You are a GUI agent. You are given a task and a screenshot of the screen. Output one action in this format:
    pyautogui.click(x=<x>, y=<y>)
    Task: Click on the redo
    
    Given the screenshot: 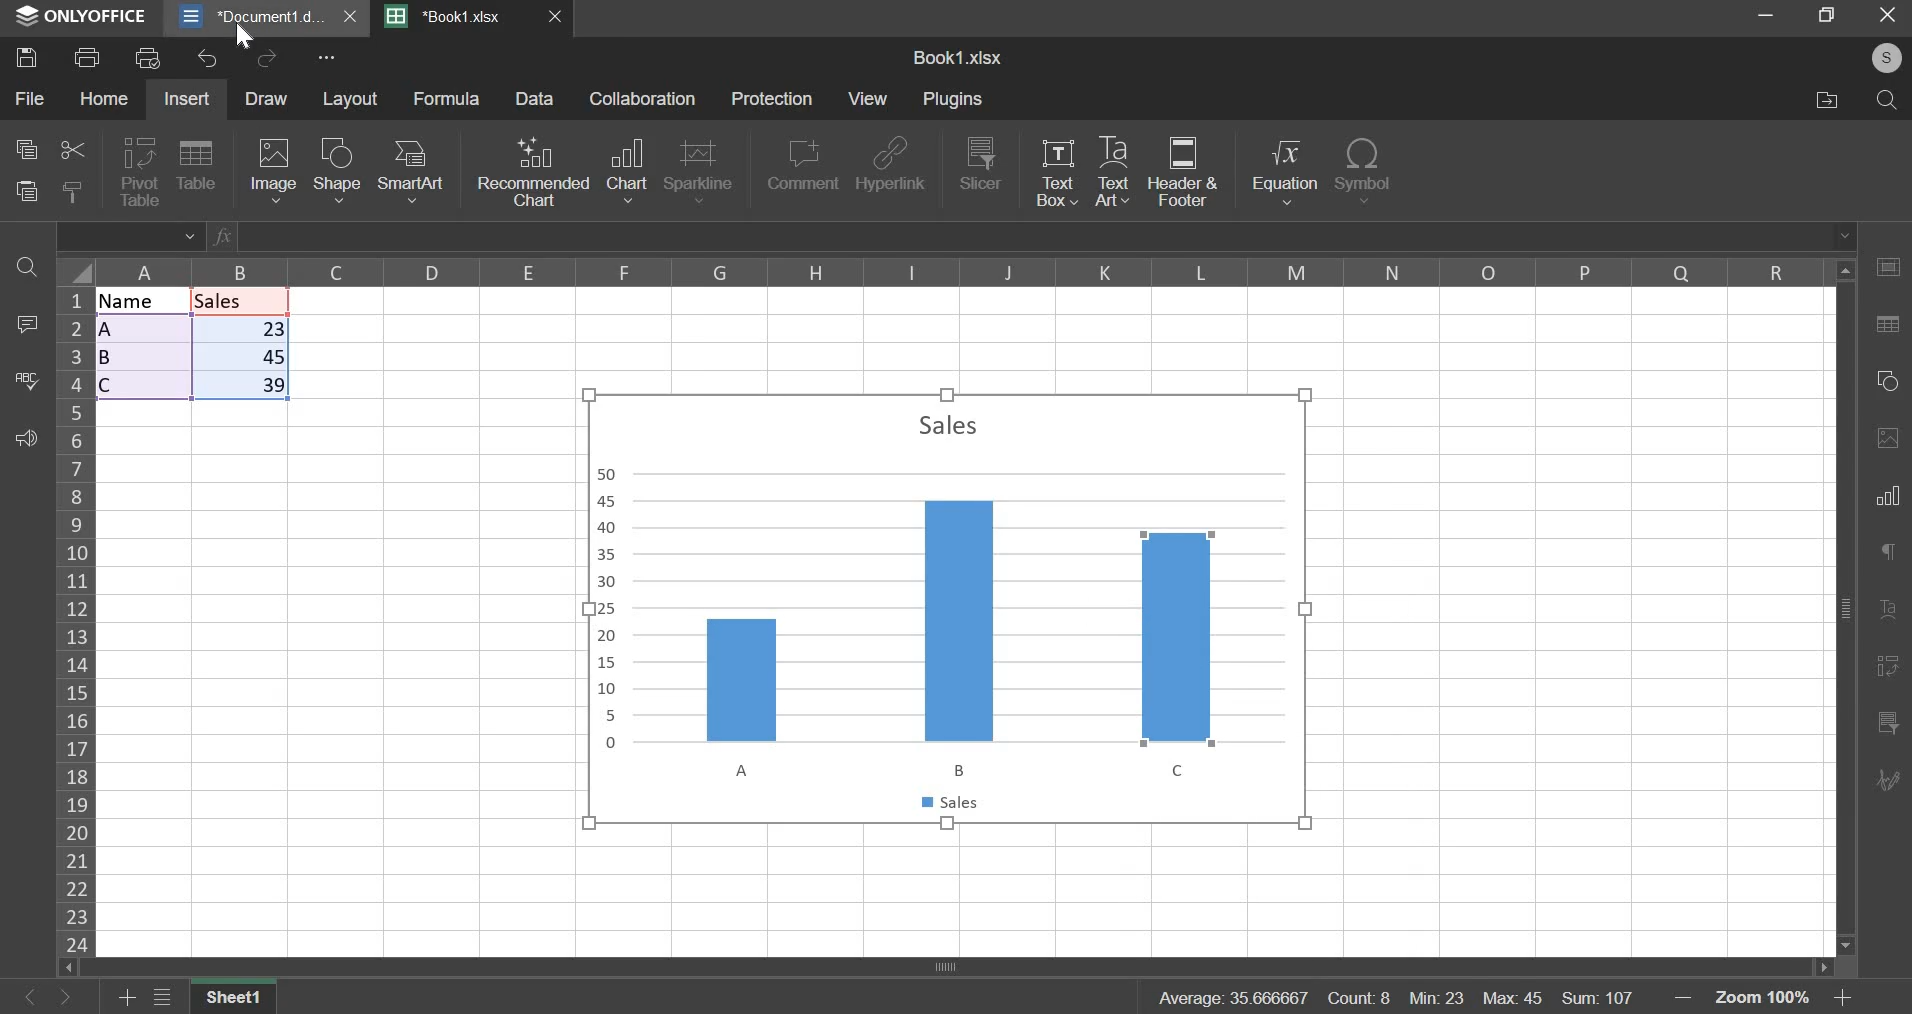 What is the action you would take?
    pyautogui.click(x=270, y=57)
    